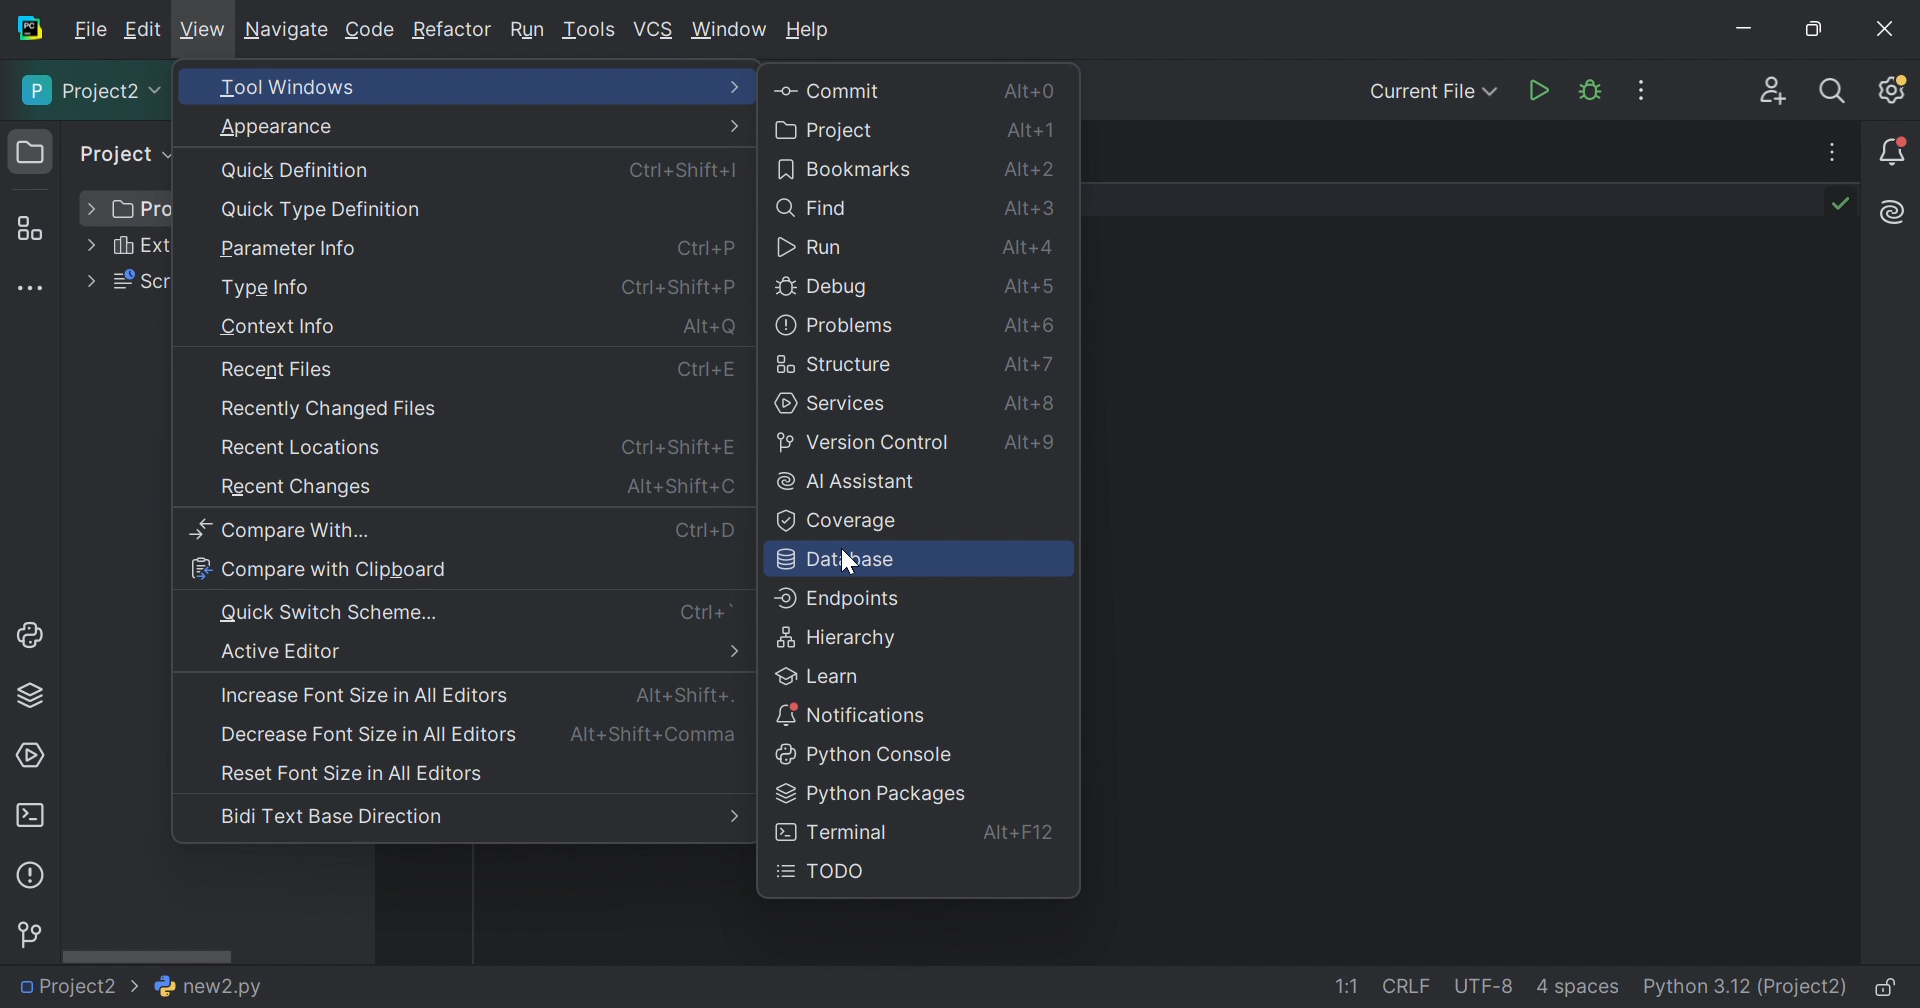 This screenshot has width=1920, height=1008. What do you see at coordinates (334, 409) in the screenshot?
I see `Recently changed files` at bounding box center [334, 409].